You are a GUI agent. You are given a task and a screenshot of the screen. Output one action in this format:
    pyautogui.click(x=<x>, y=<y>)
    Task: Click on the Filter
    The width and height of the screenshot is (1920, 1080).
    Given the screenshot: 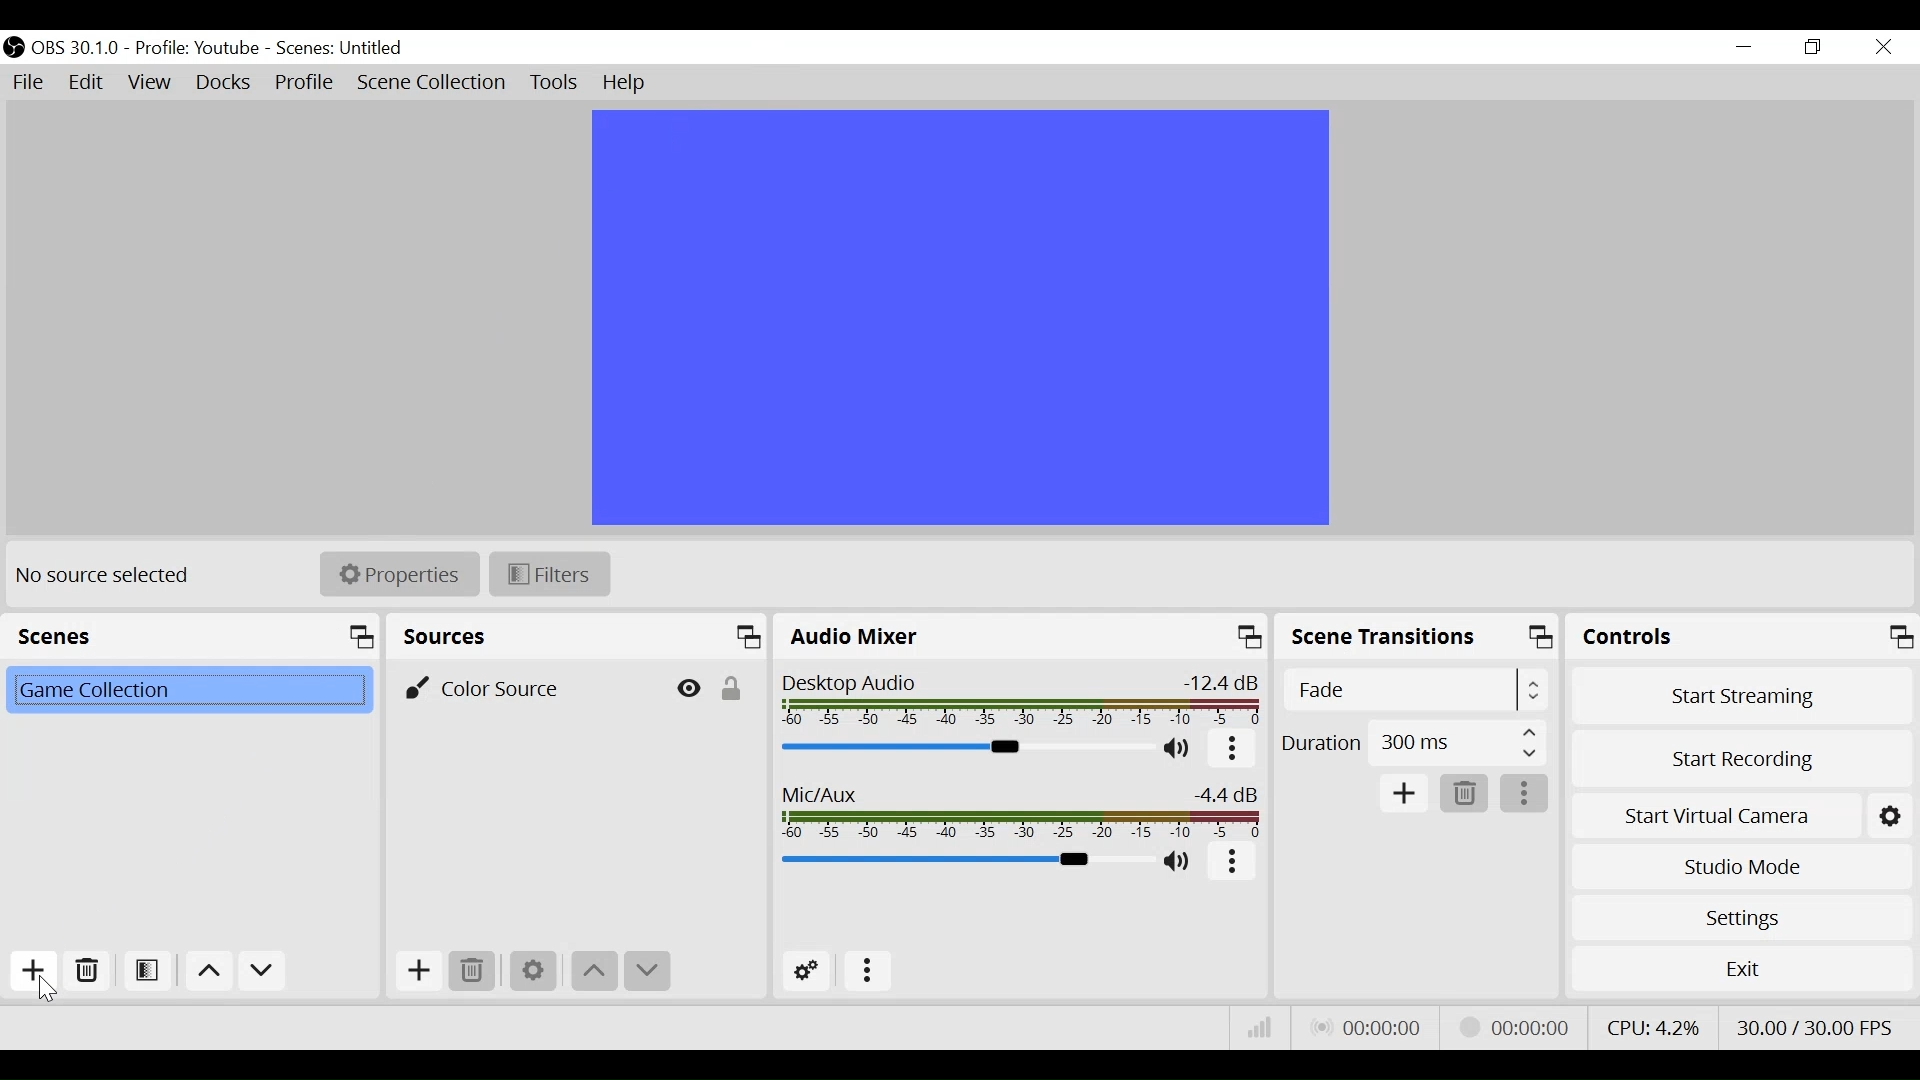 What is the action you would take?
    pyautogui.click(x=547, y=572)
    